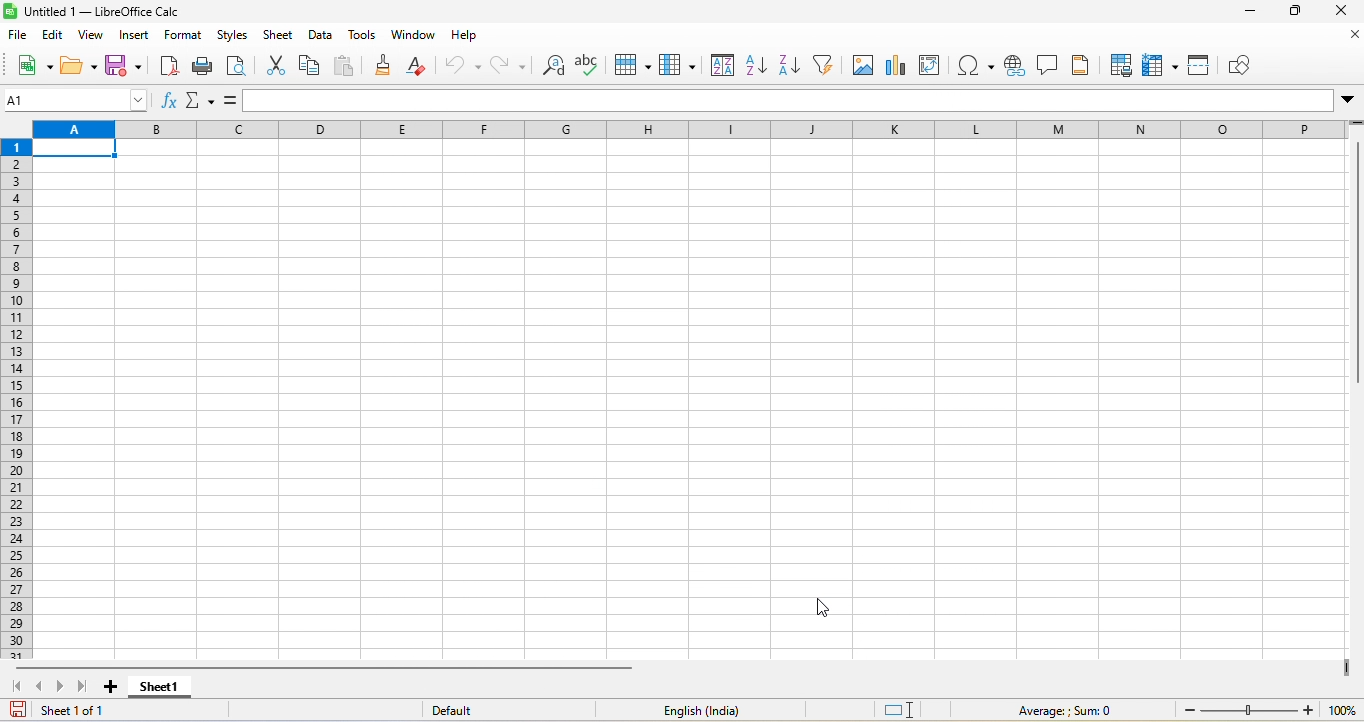 This screenshot has width=1364, height=722. I want to click on print, so click(206, 69).